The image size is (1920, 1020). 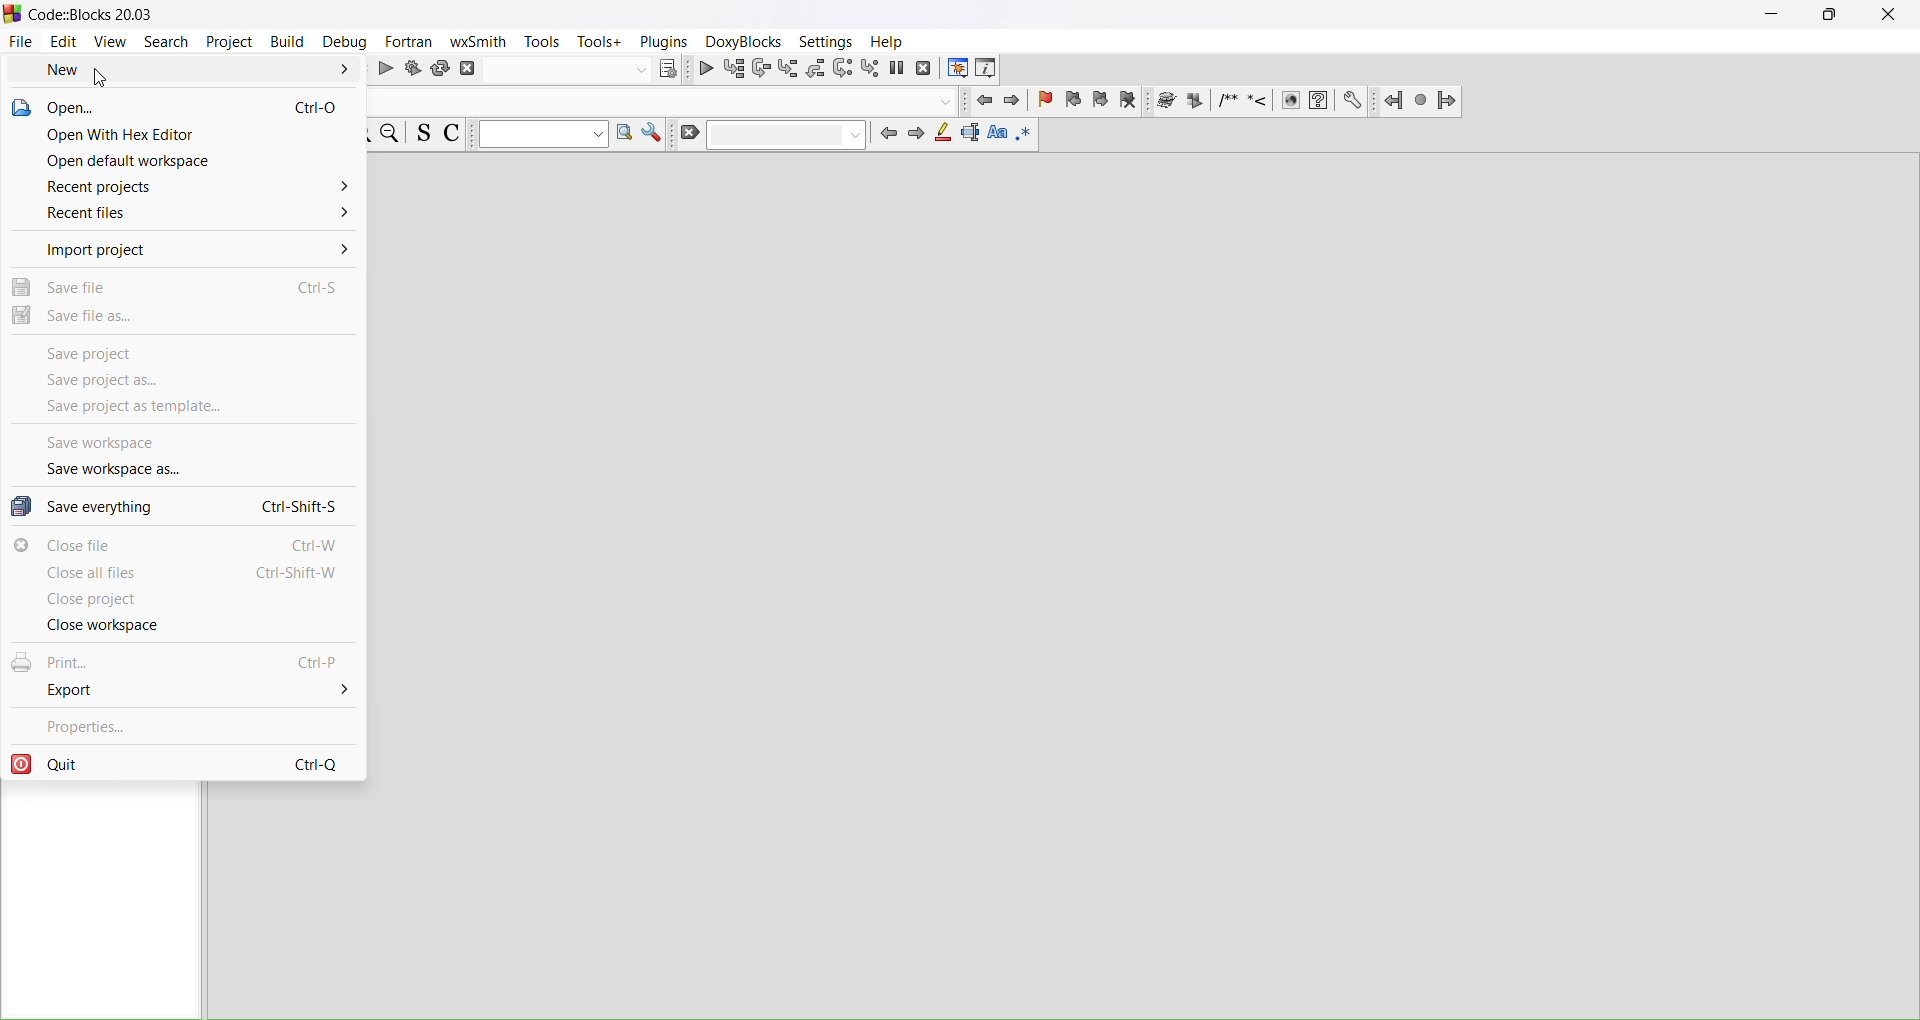 What do you see at coordinates (1772, 18) in the screenshot?
I see `minimize` at bounding box center [1772, 18].